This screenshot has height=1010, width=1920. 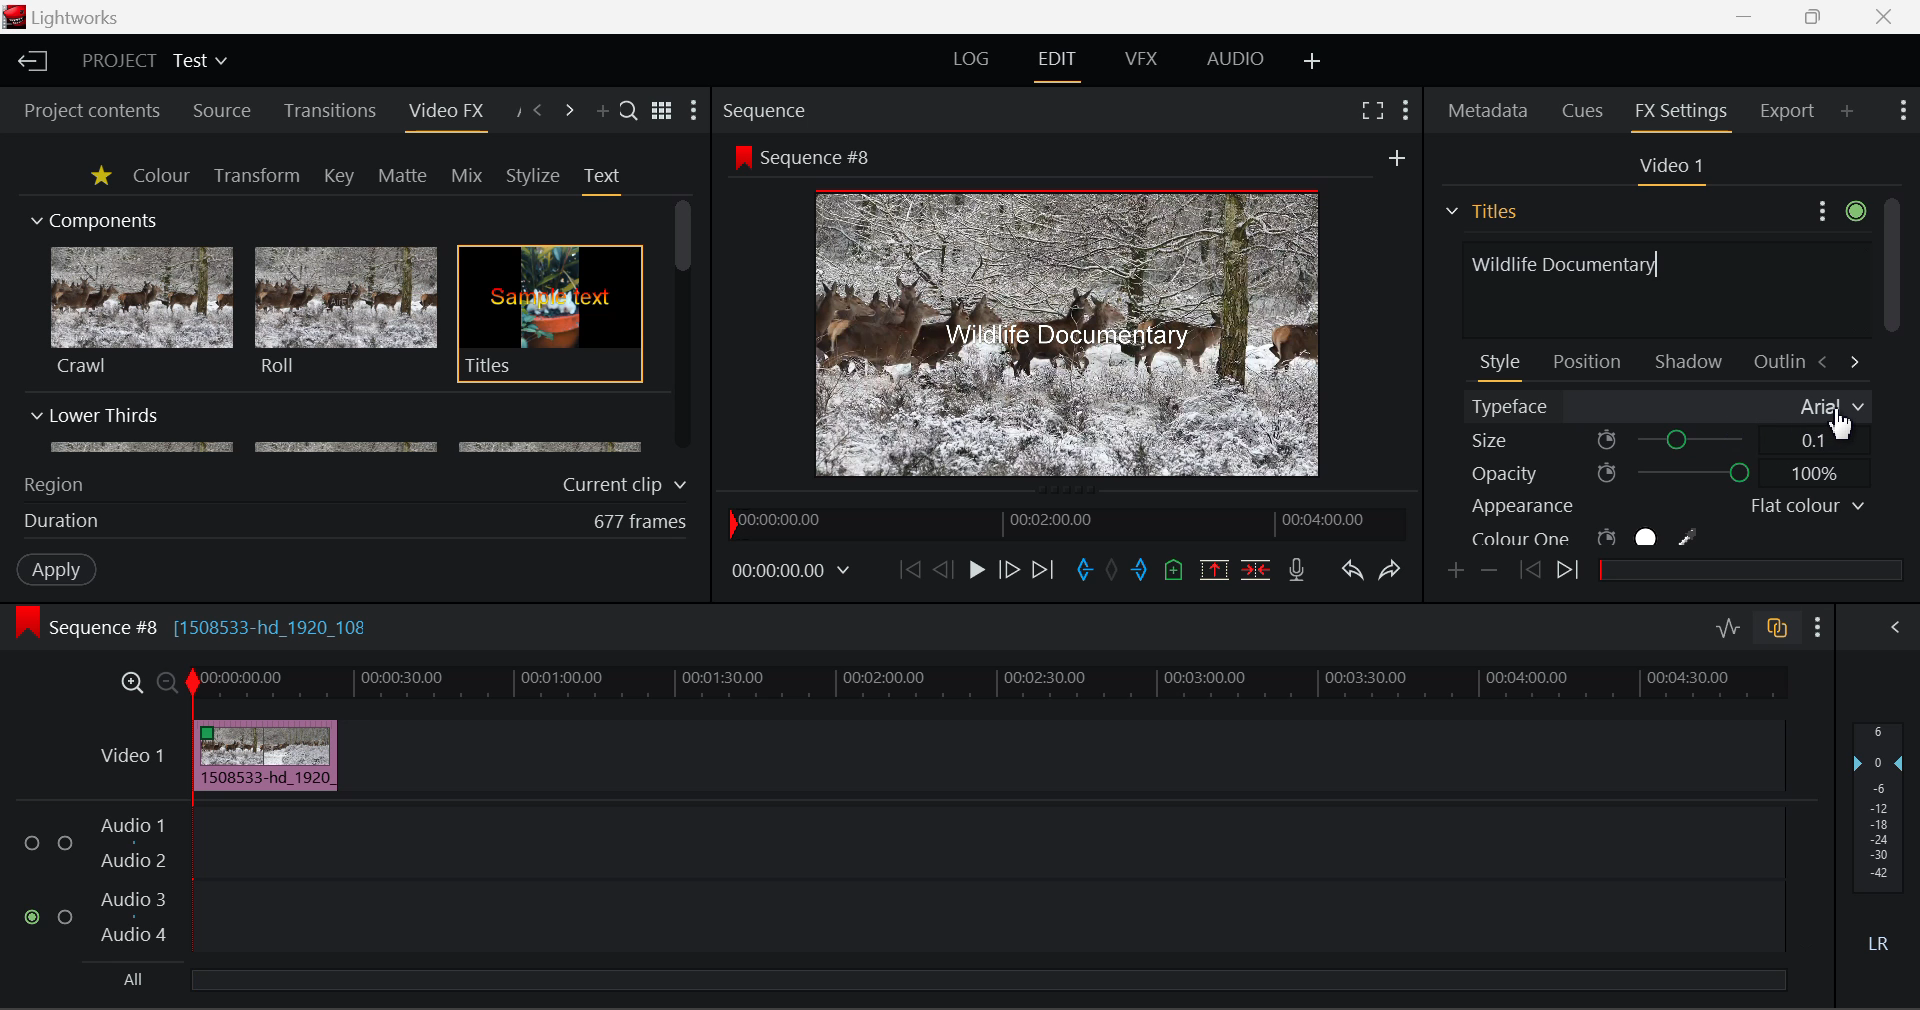 I want to click on Key, so click(x=341, y=177).